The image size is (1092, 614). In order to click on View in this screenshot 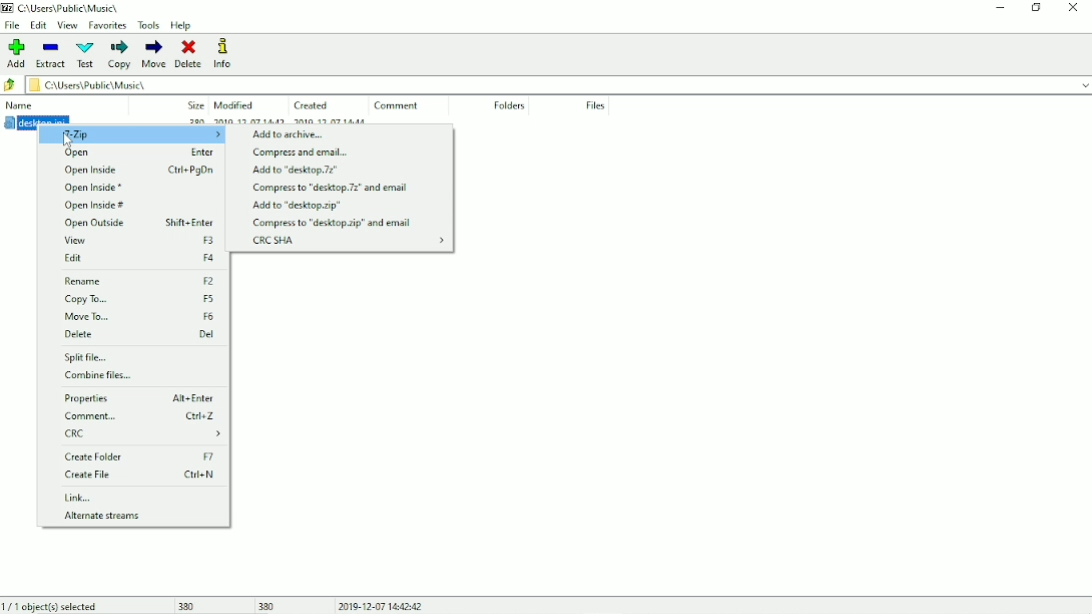, I will do `click(67, 25)`.